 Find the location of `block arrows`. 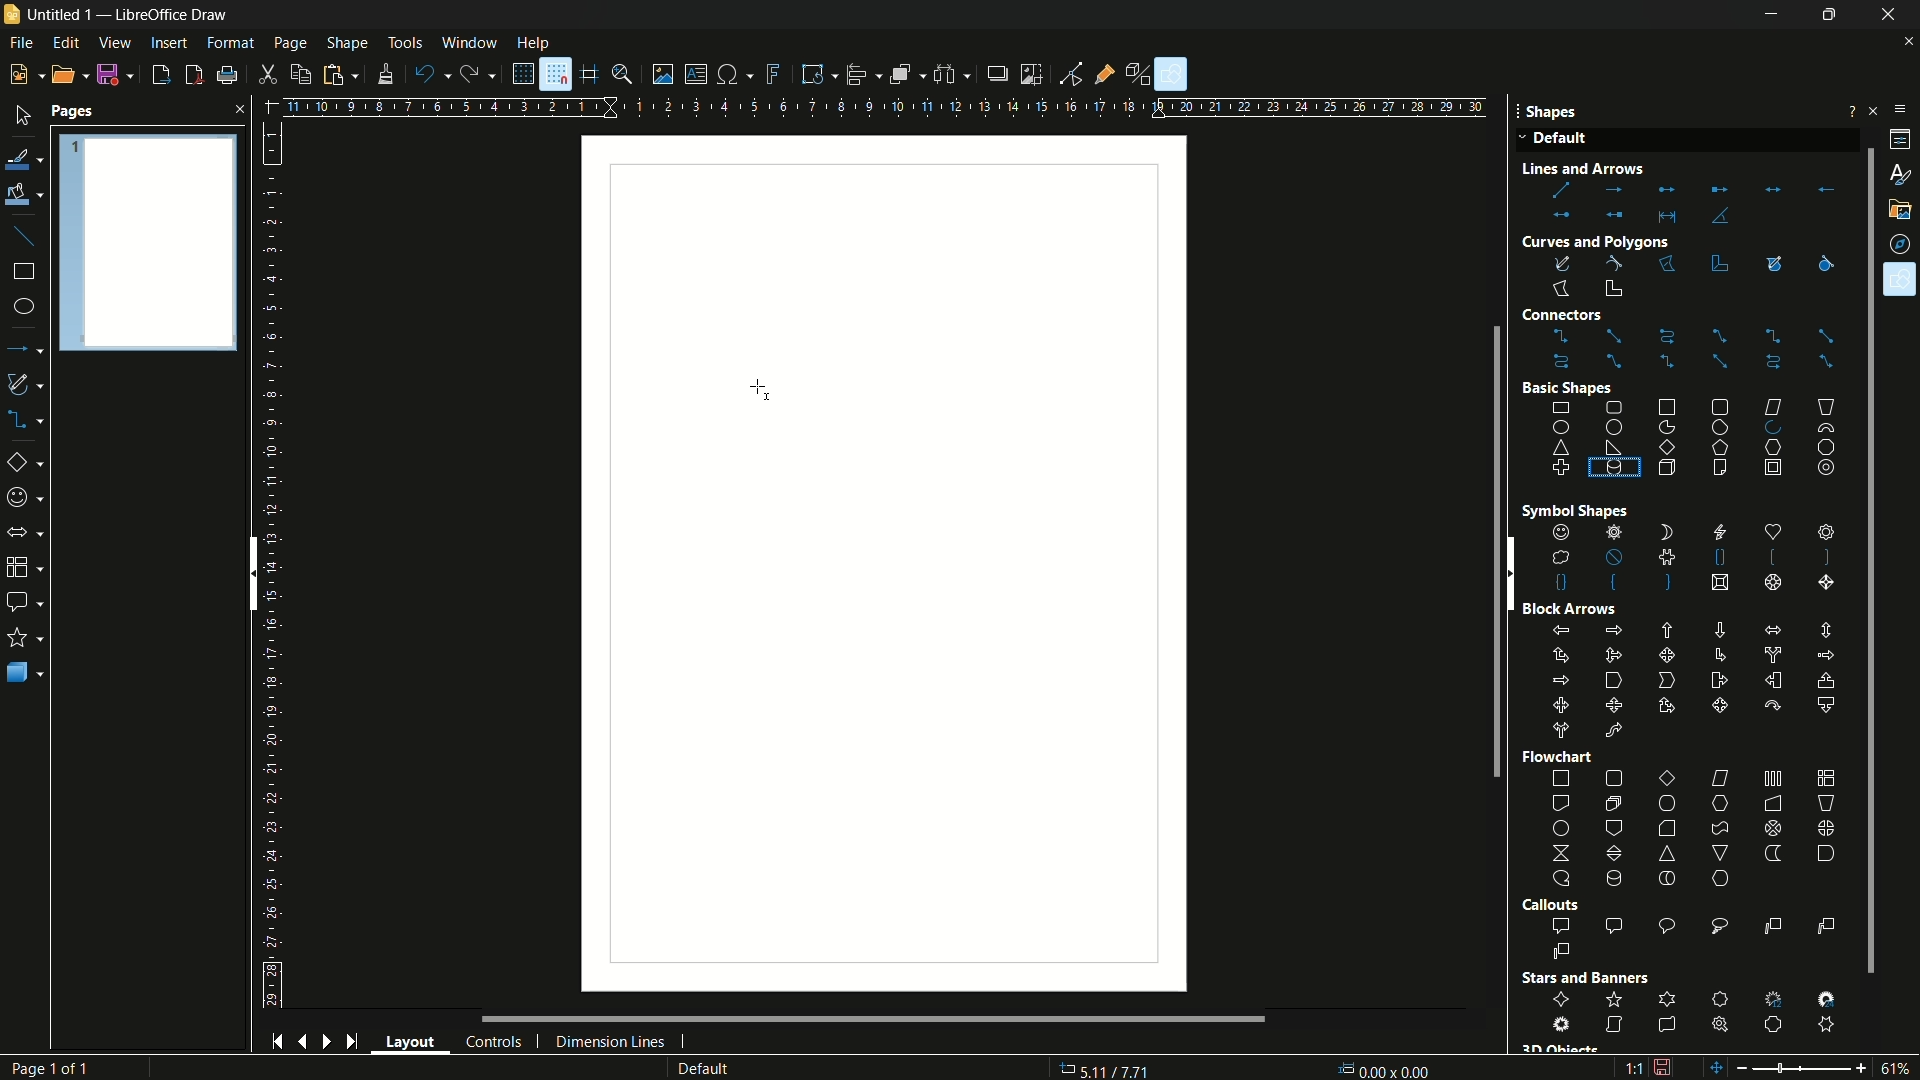

block arrows is located at coordinates (1693, 683).